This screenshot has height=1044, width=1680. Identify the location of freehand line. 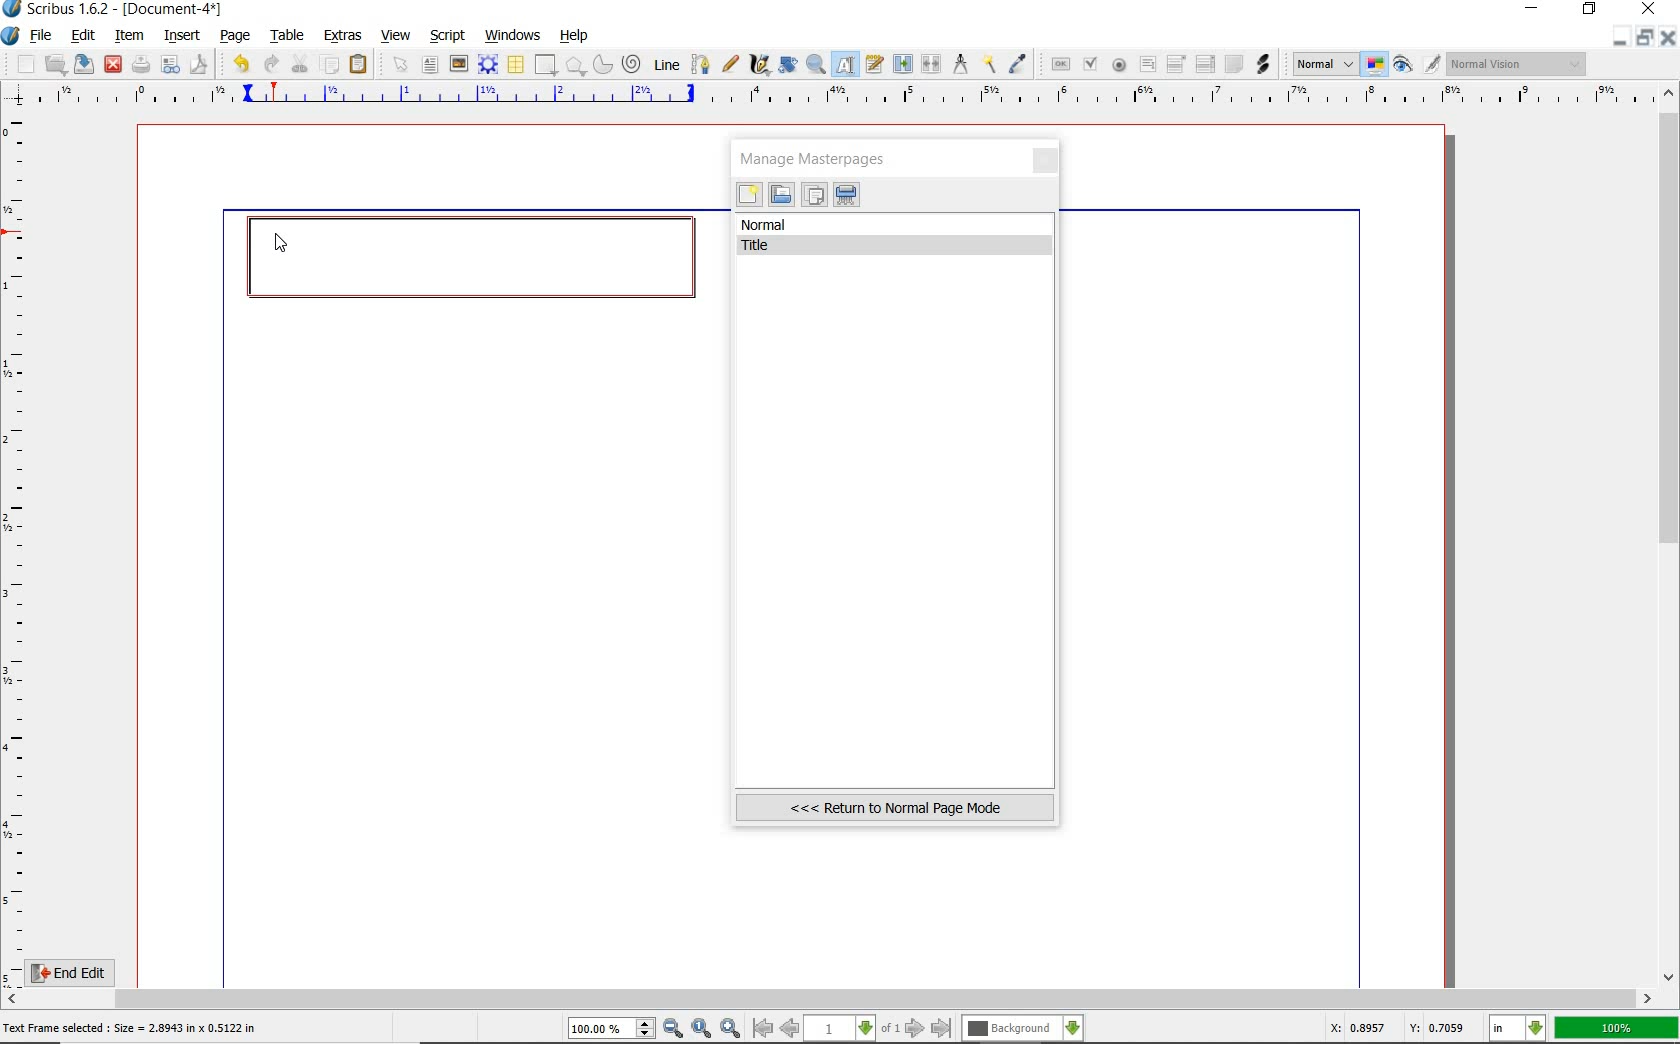
(727, 65).